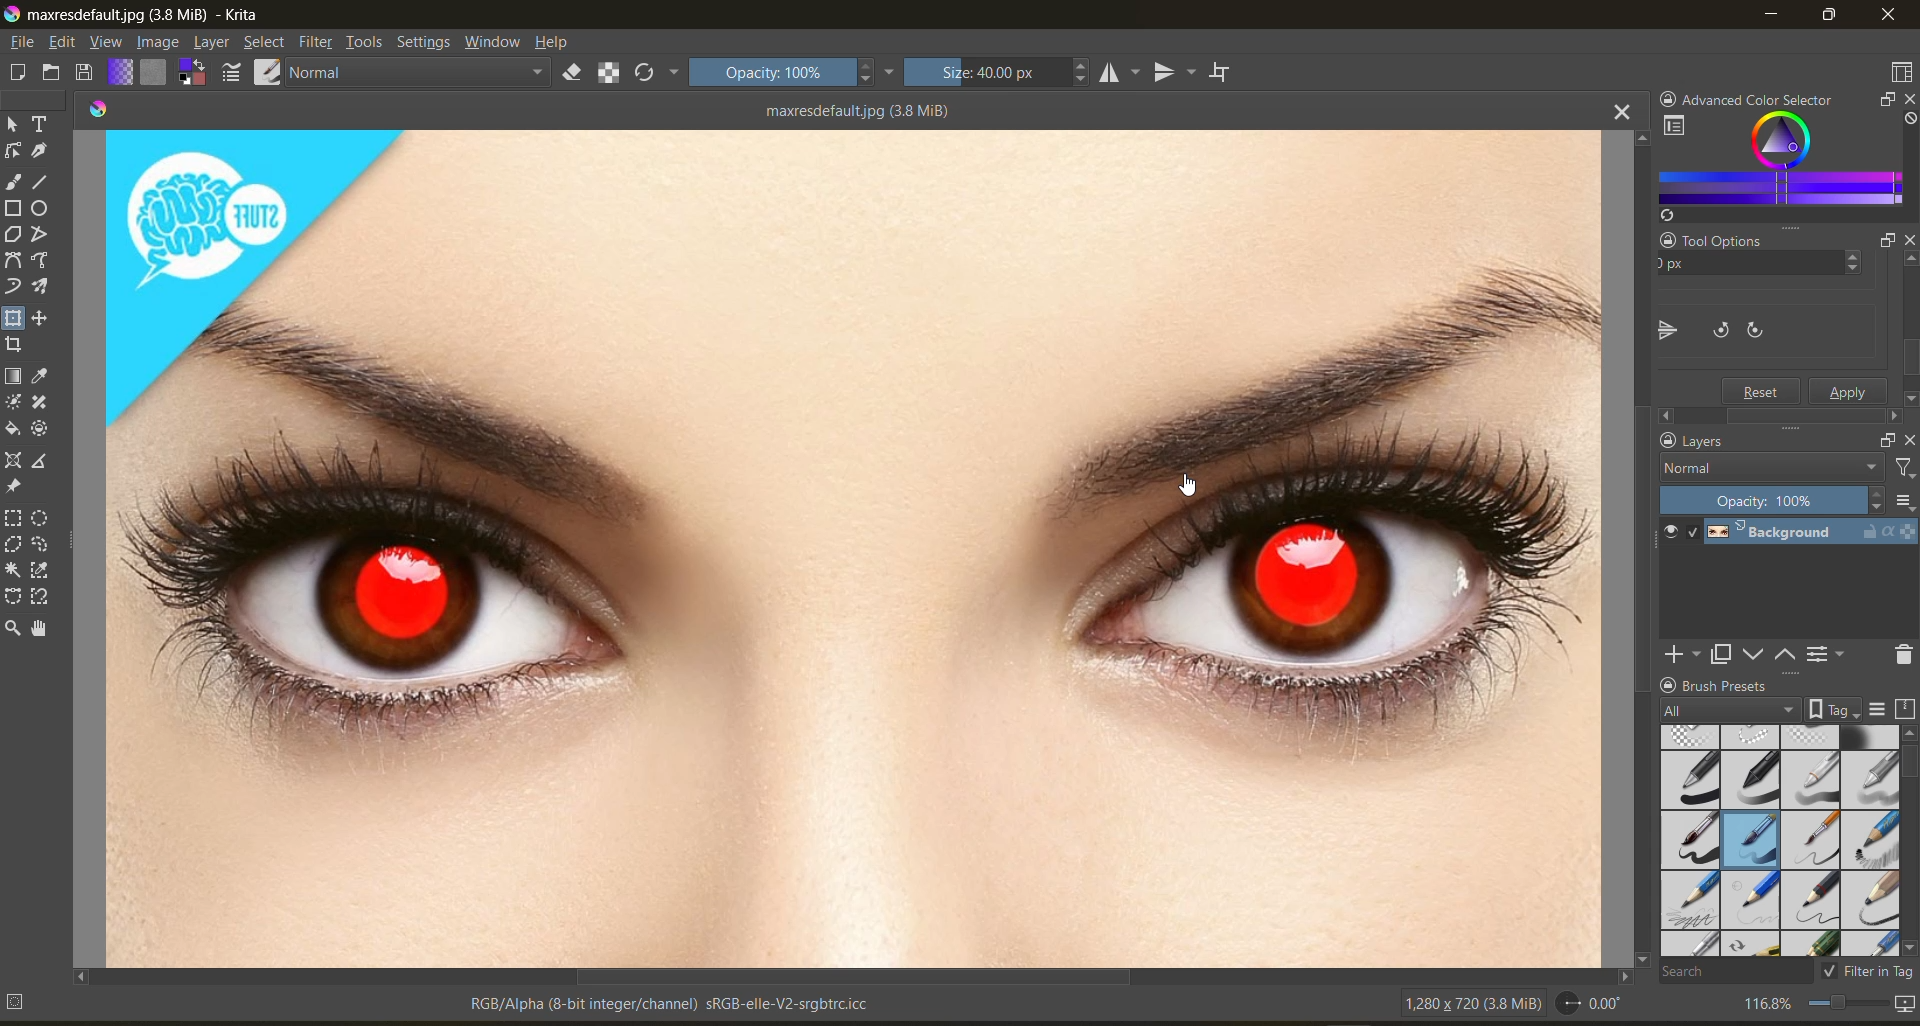 This screenshot has height=1026, width=1920. Describe the element at coordinates (851, 111) in the screenshot. I see `maxresdefault.jpg (3.8 MiB)` at that location.